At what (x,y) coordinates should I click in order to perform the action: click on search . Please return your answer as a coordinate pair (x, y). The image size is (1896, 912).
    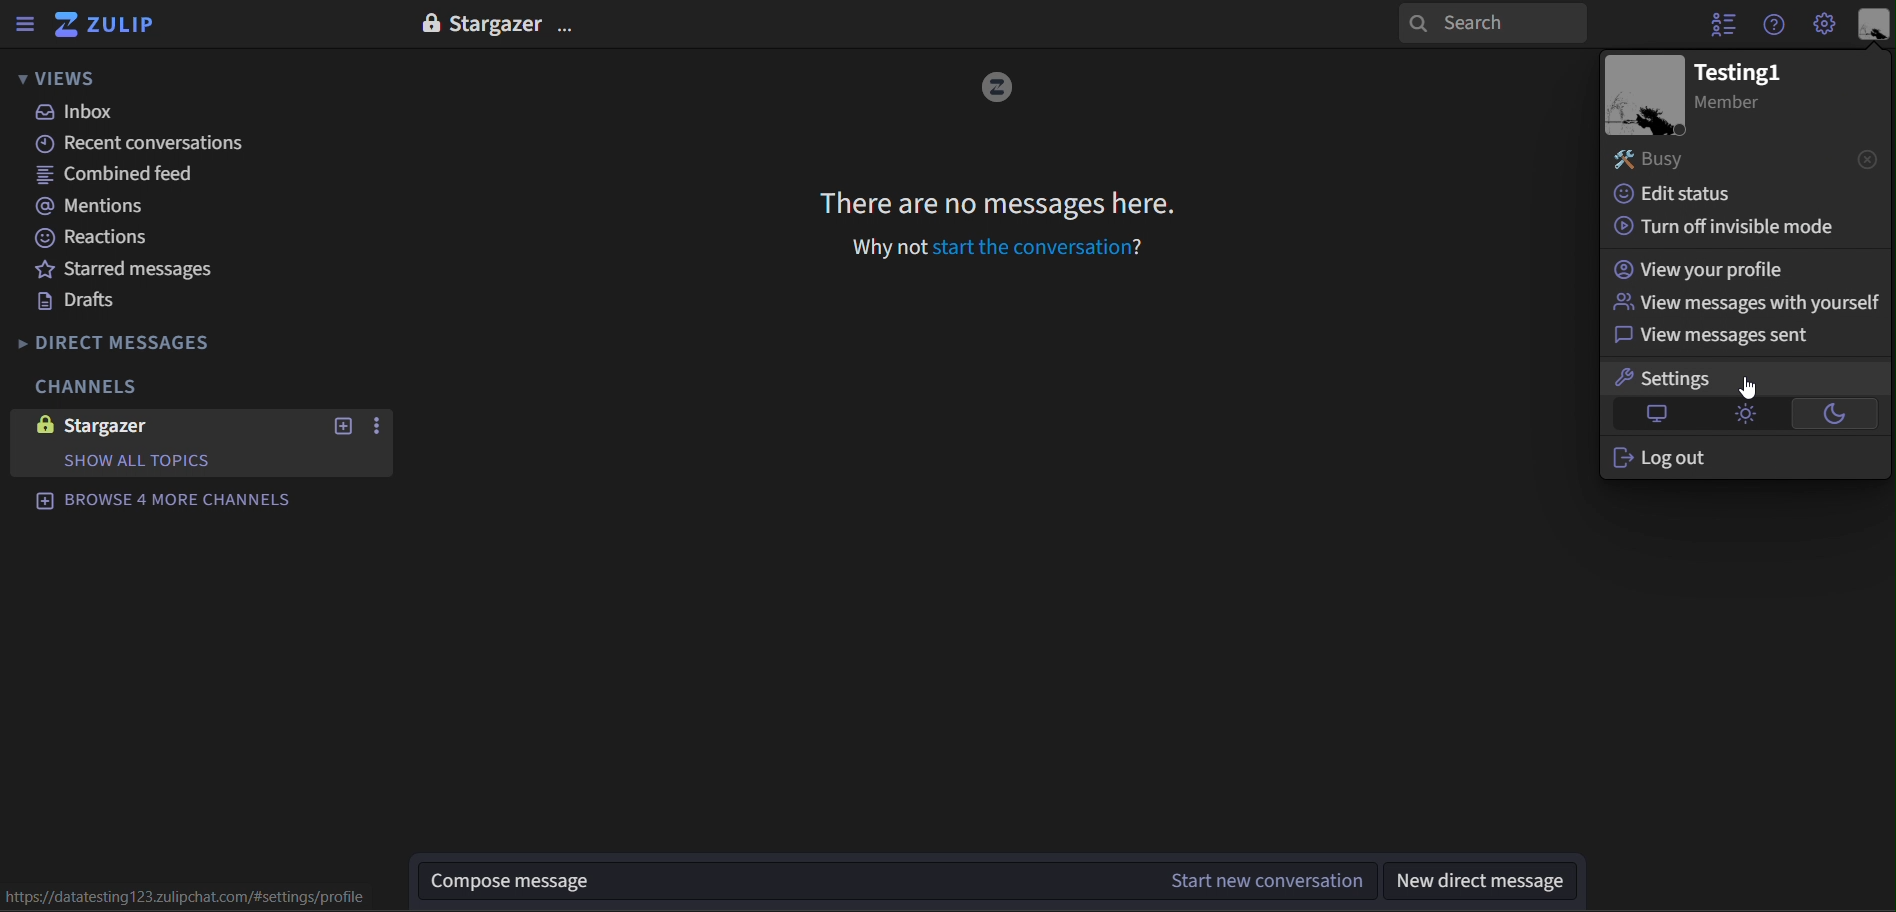
    Looking at the image, I should click on (1493, 24).